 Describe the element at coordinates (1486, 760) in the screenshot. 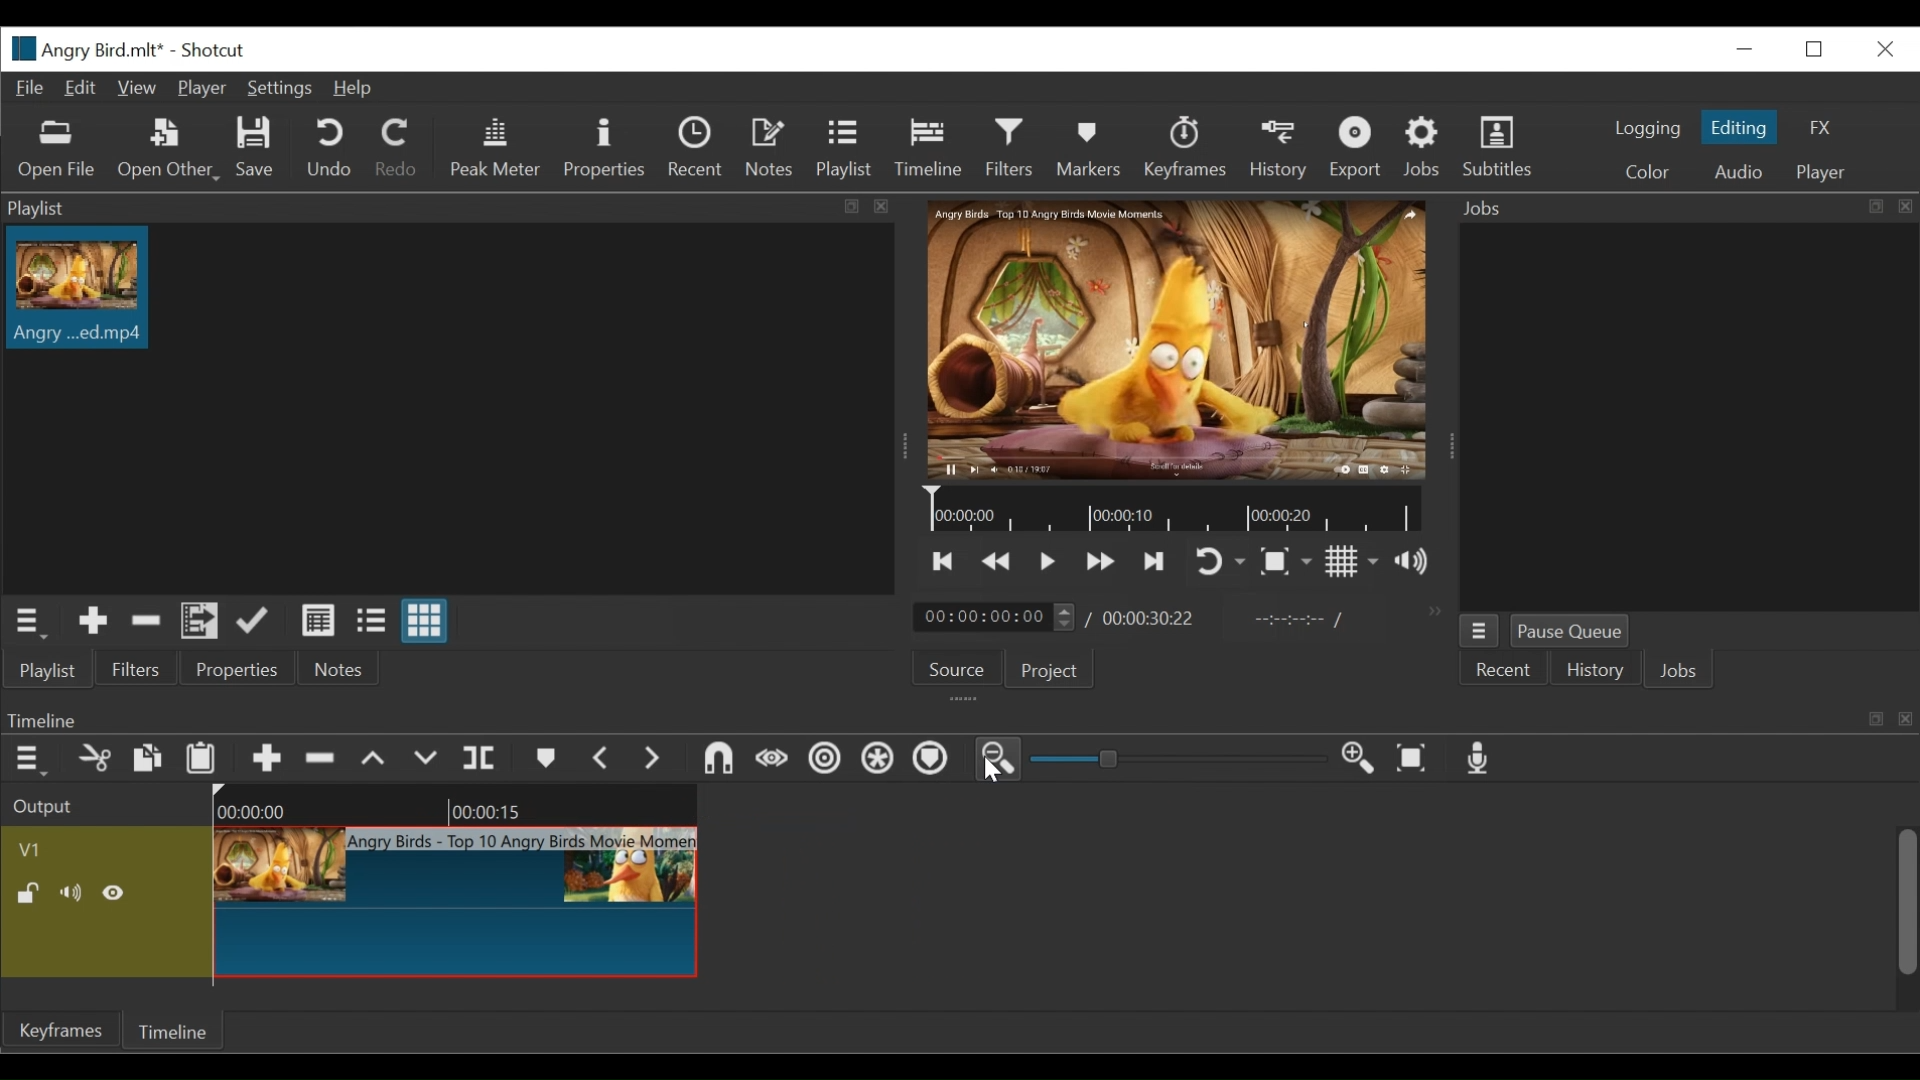

I see `Record audio` at that location.